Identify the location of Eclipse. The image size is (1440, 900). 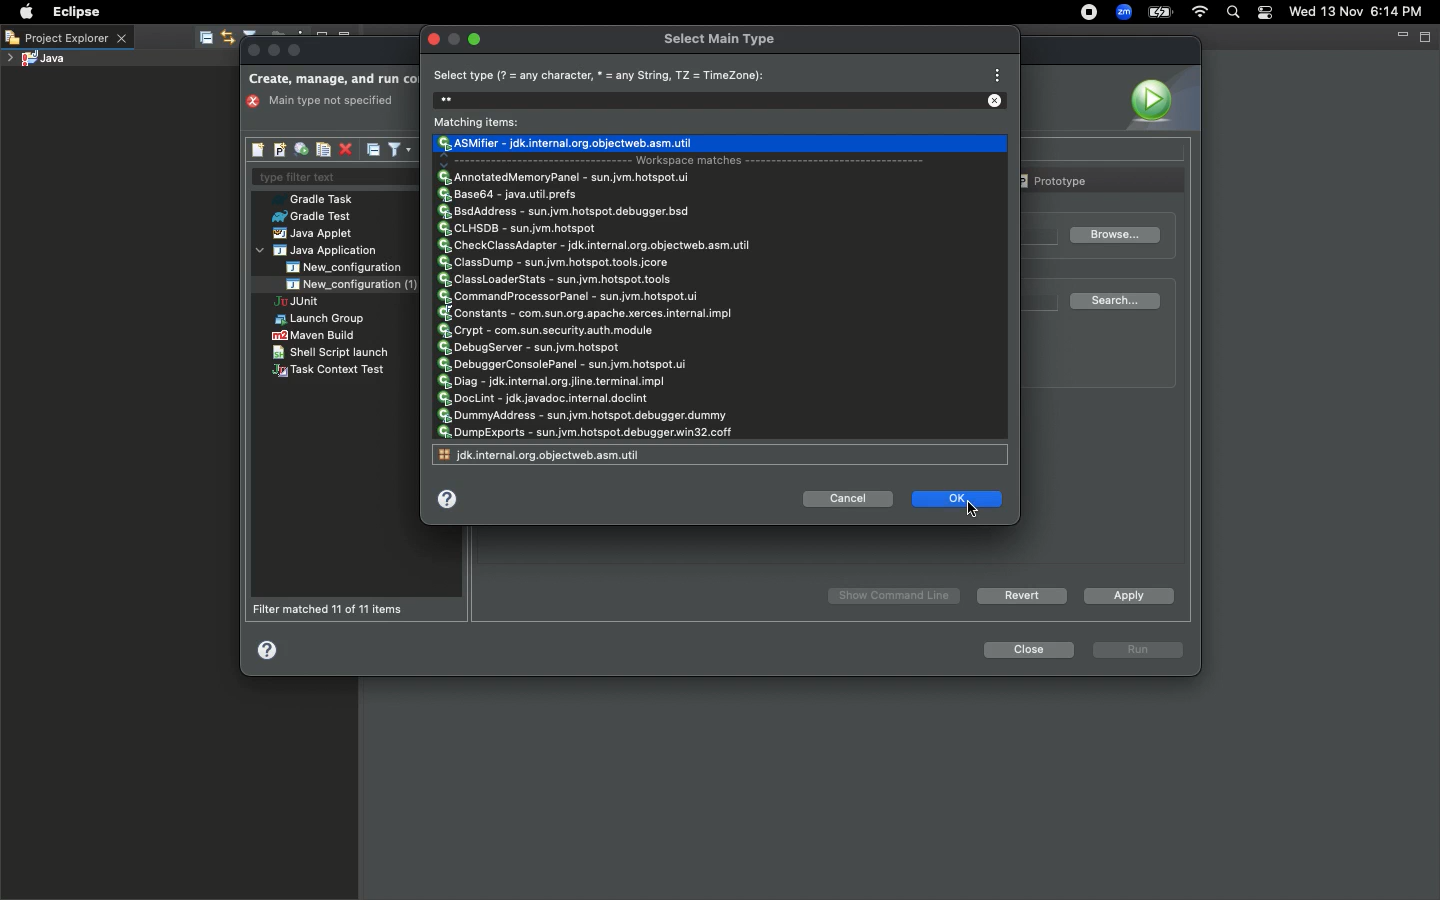
(74, 12).